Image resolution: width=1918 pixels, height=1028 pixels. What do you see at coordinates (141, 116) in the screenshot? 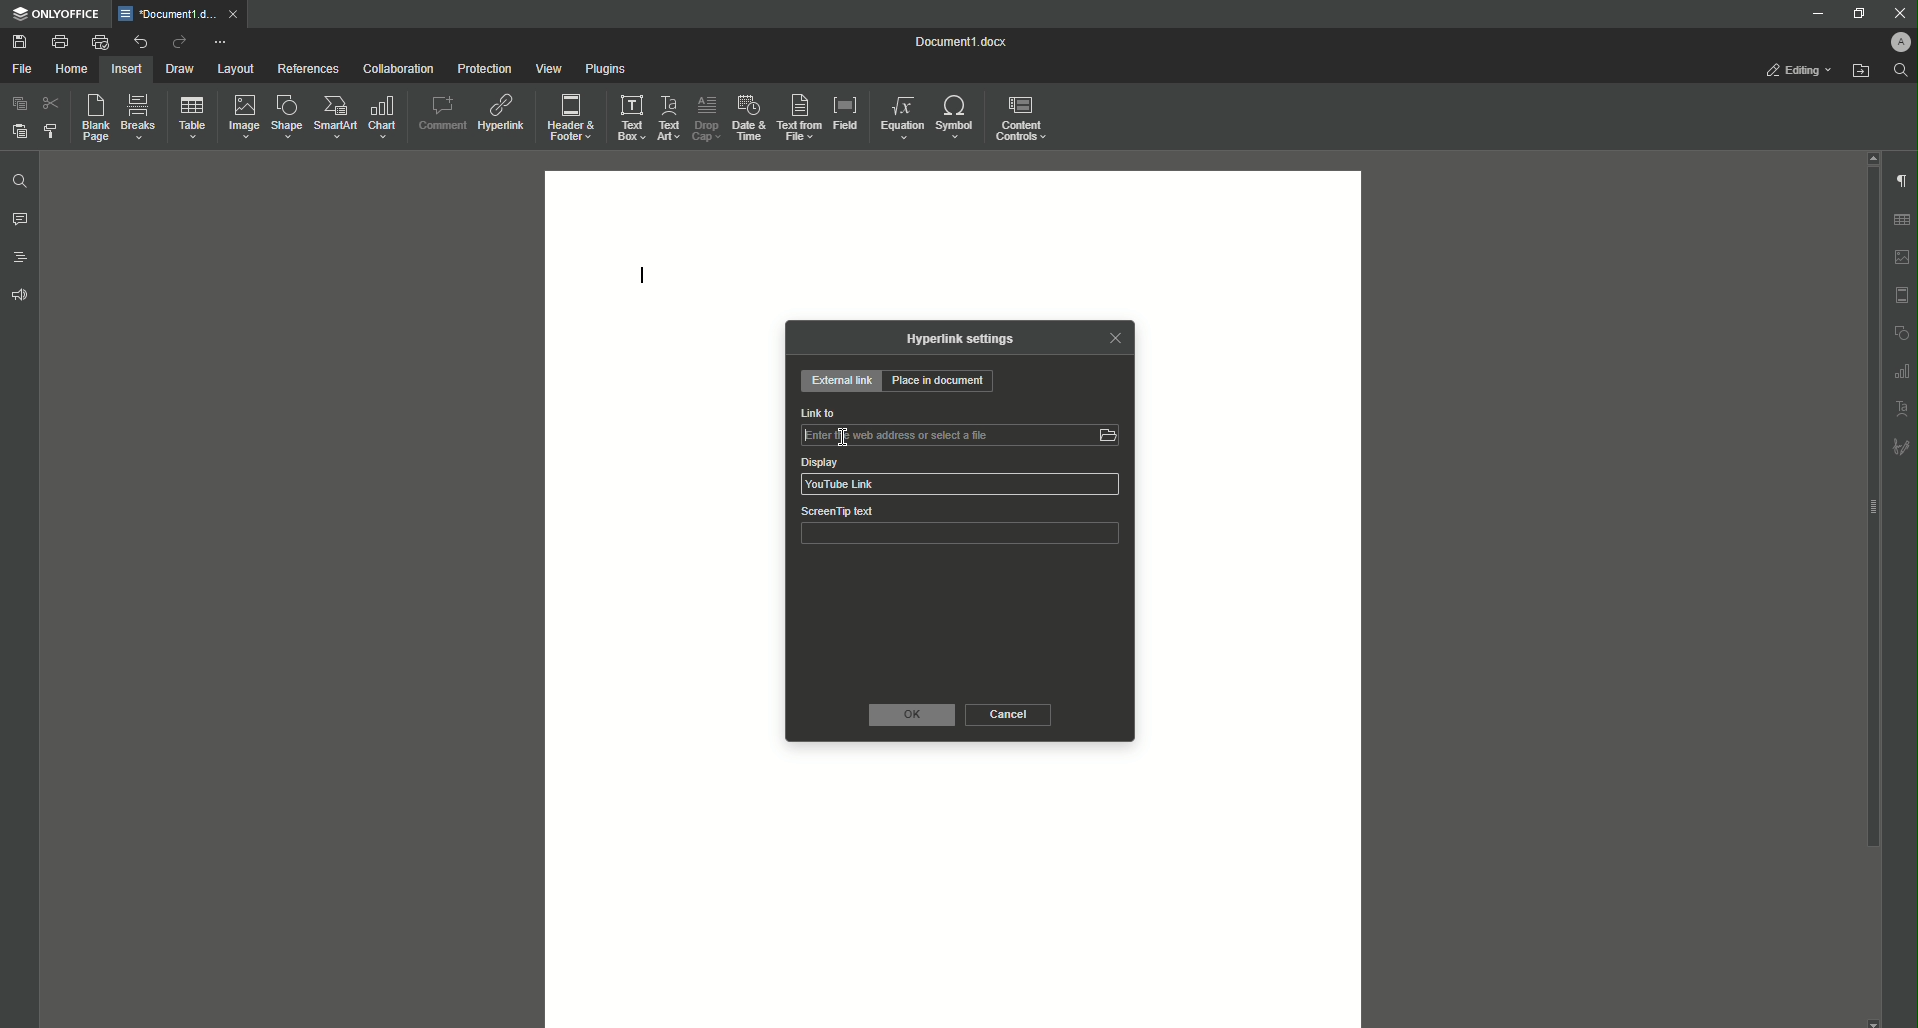
I see `Breaks` at bounding box center [141, 116].